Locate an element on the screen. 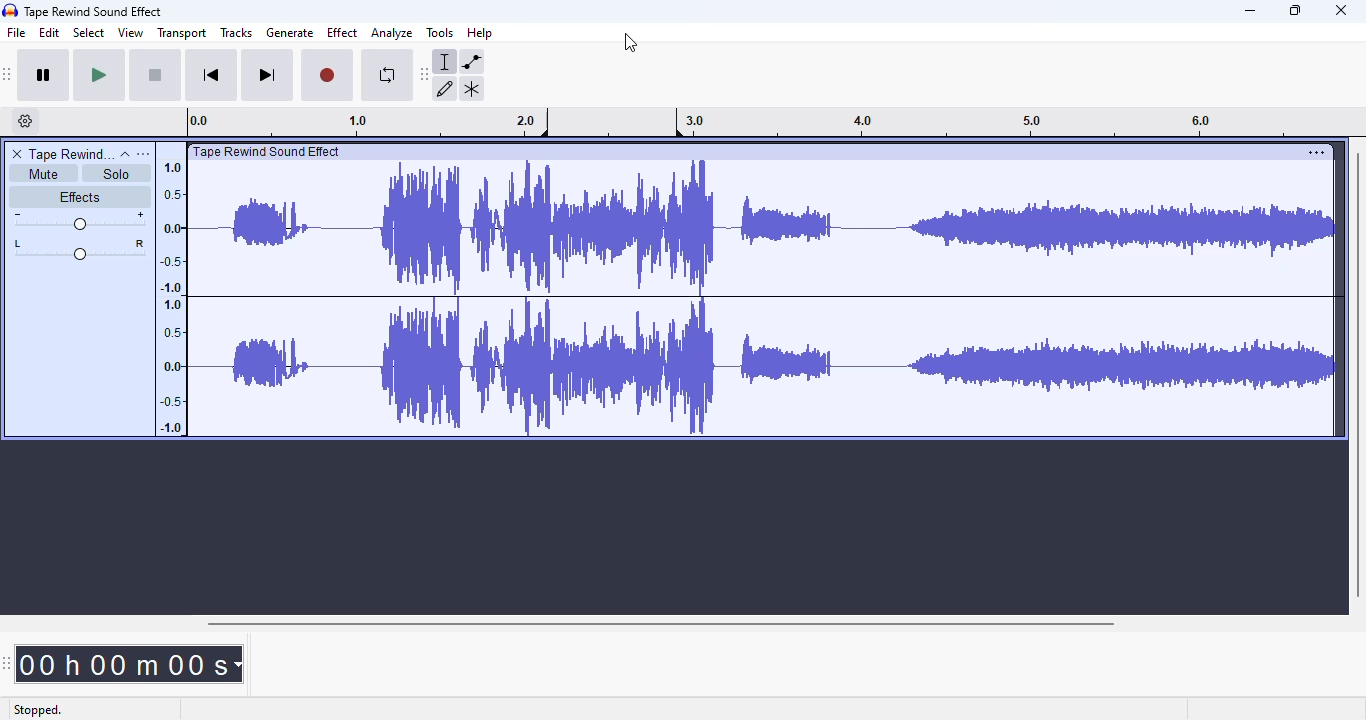  generate is located at coordinates (290, 33).